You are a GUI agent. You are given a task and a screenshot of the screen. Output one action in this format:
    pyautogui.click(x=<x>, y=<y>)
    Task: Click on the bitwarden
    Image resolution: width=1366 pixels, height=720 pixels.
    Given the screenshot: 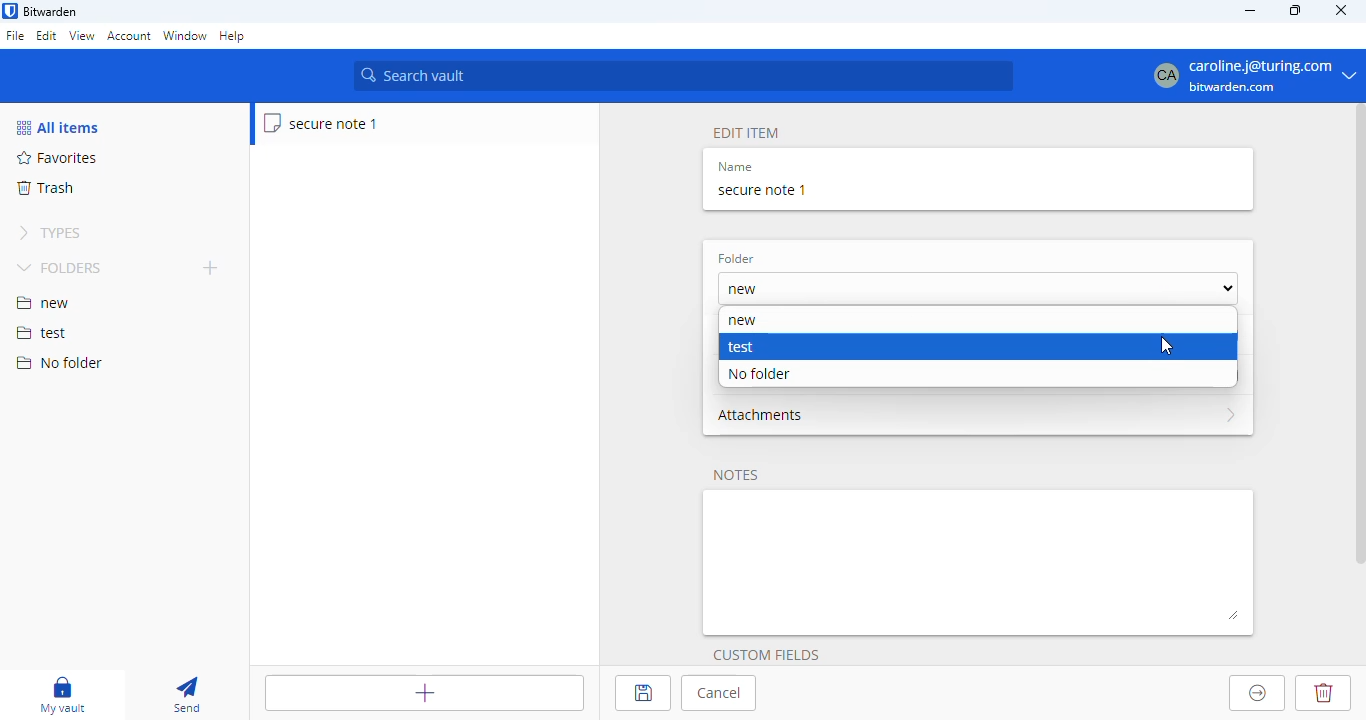 What is the action you would take?
    pyautogui.click(x=51, y=12)
    